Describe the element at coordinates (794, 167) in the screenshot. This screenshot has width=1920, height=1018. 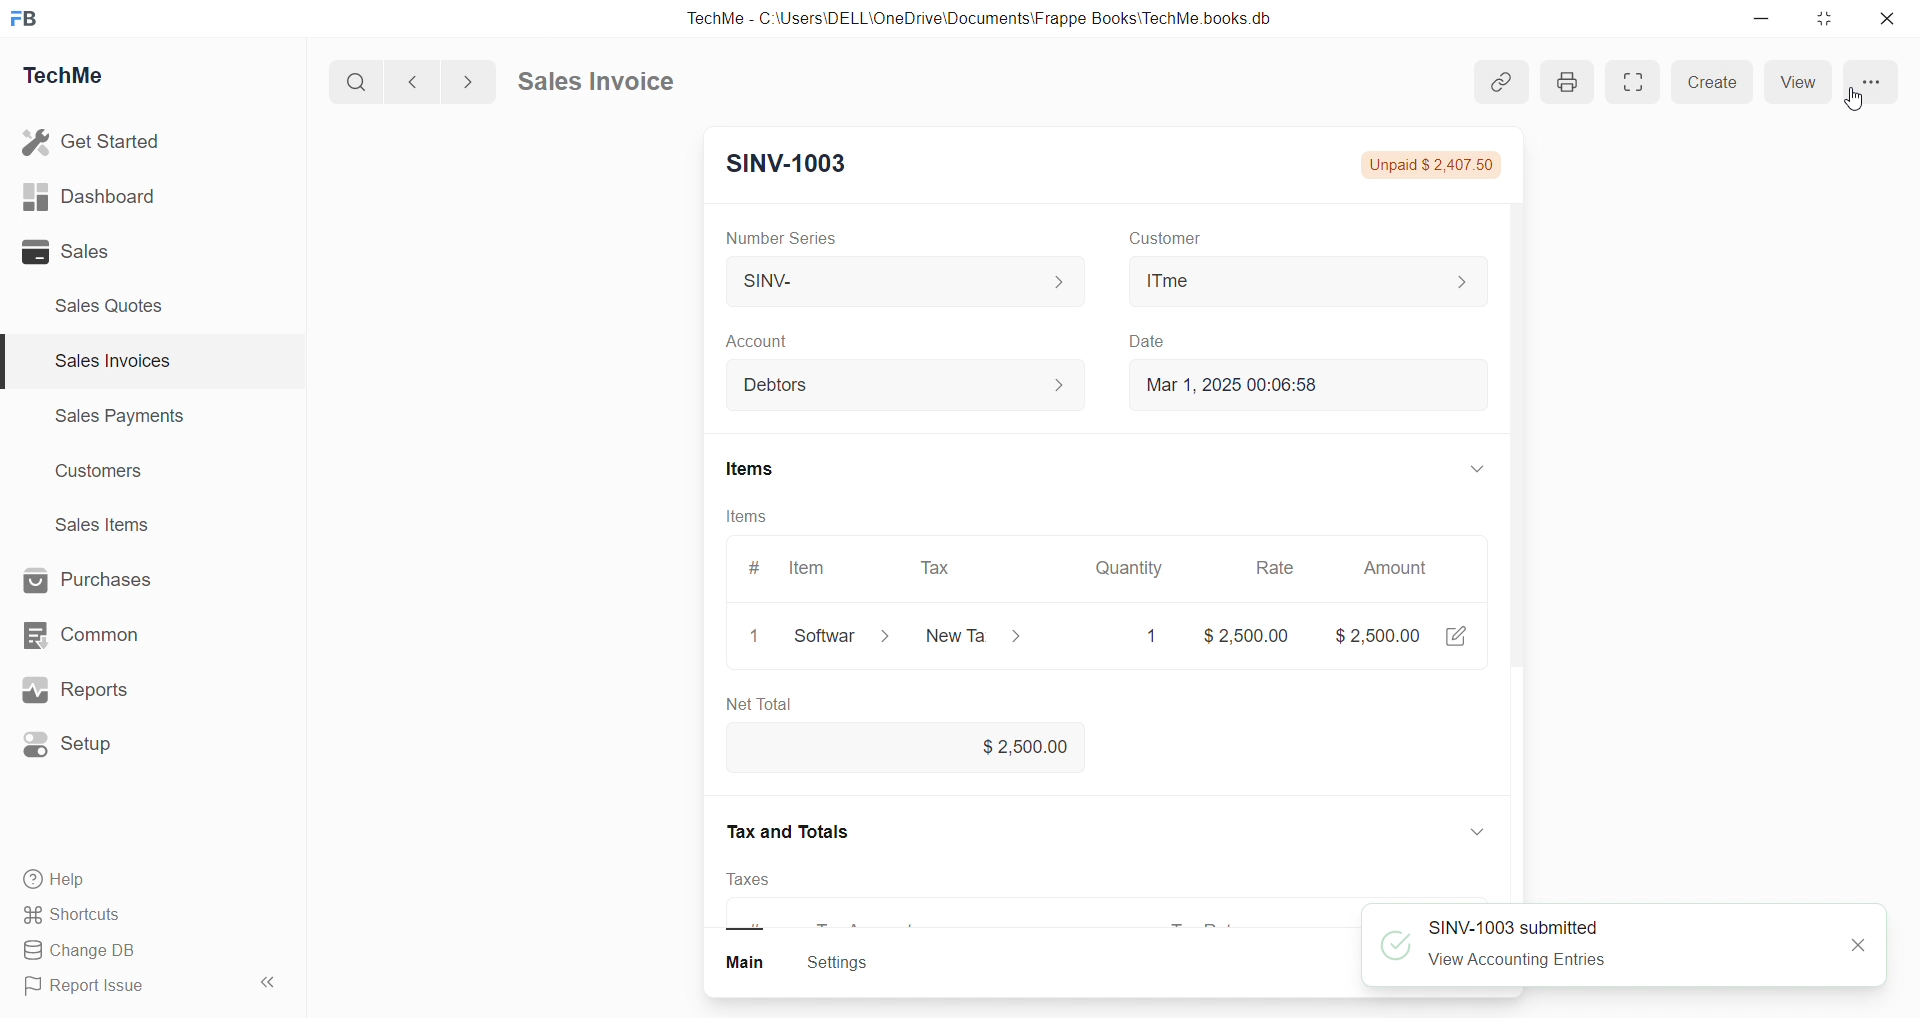
I see `SINV-1003` at that location.